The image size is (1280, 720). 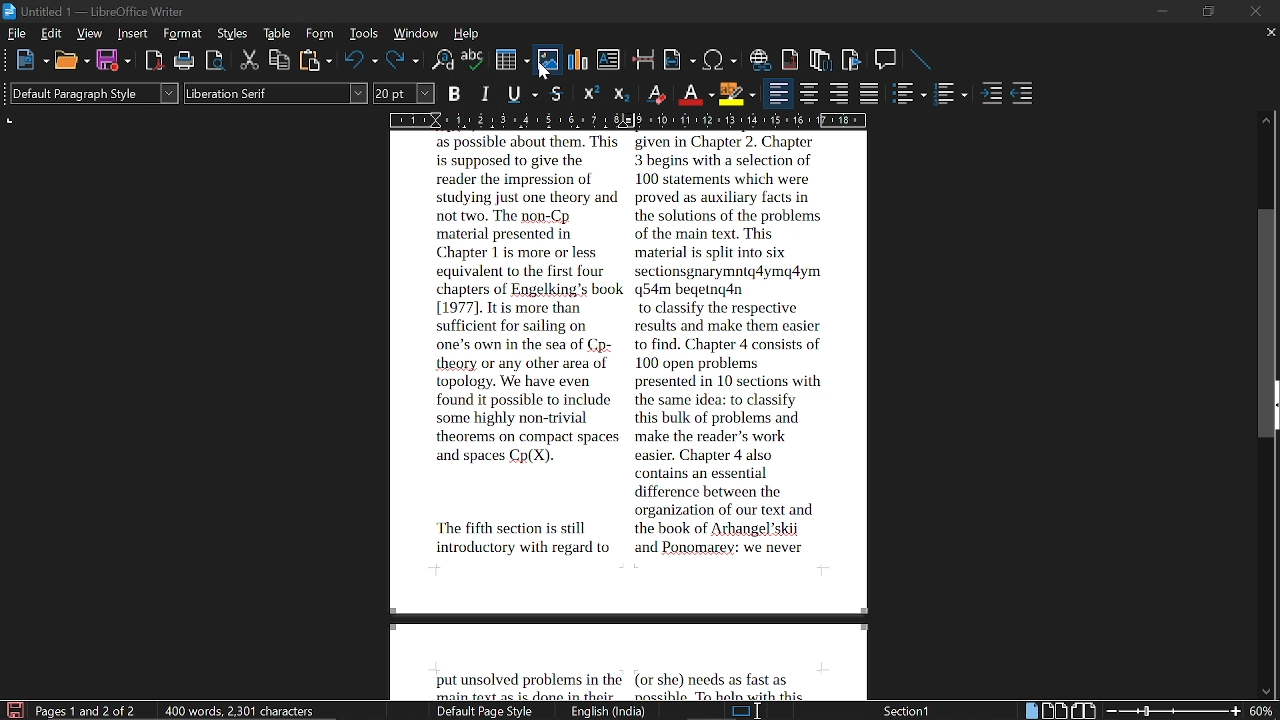 What do you see at coordinates (1257, 9) in the screenshot?
I see `close` at bounding box center [1257, 9].